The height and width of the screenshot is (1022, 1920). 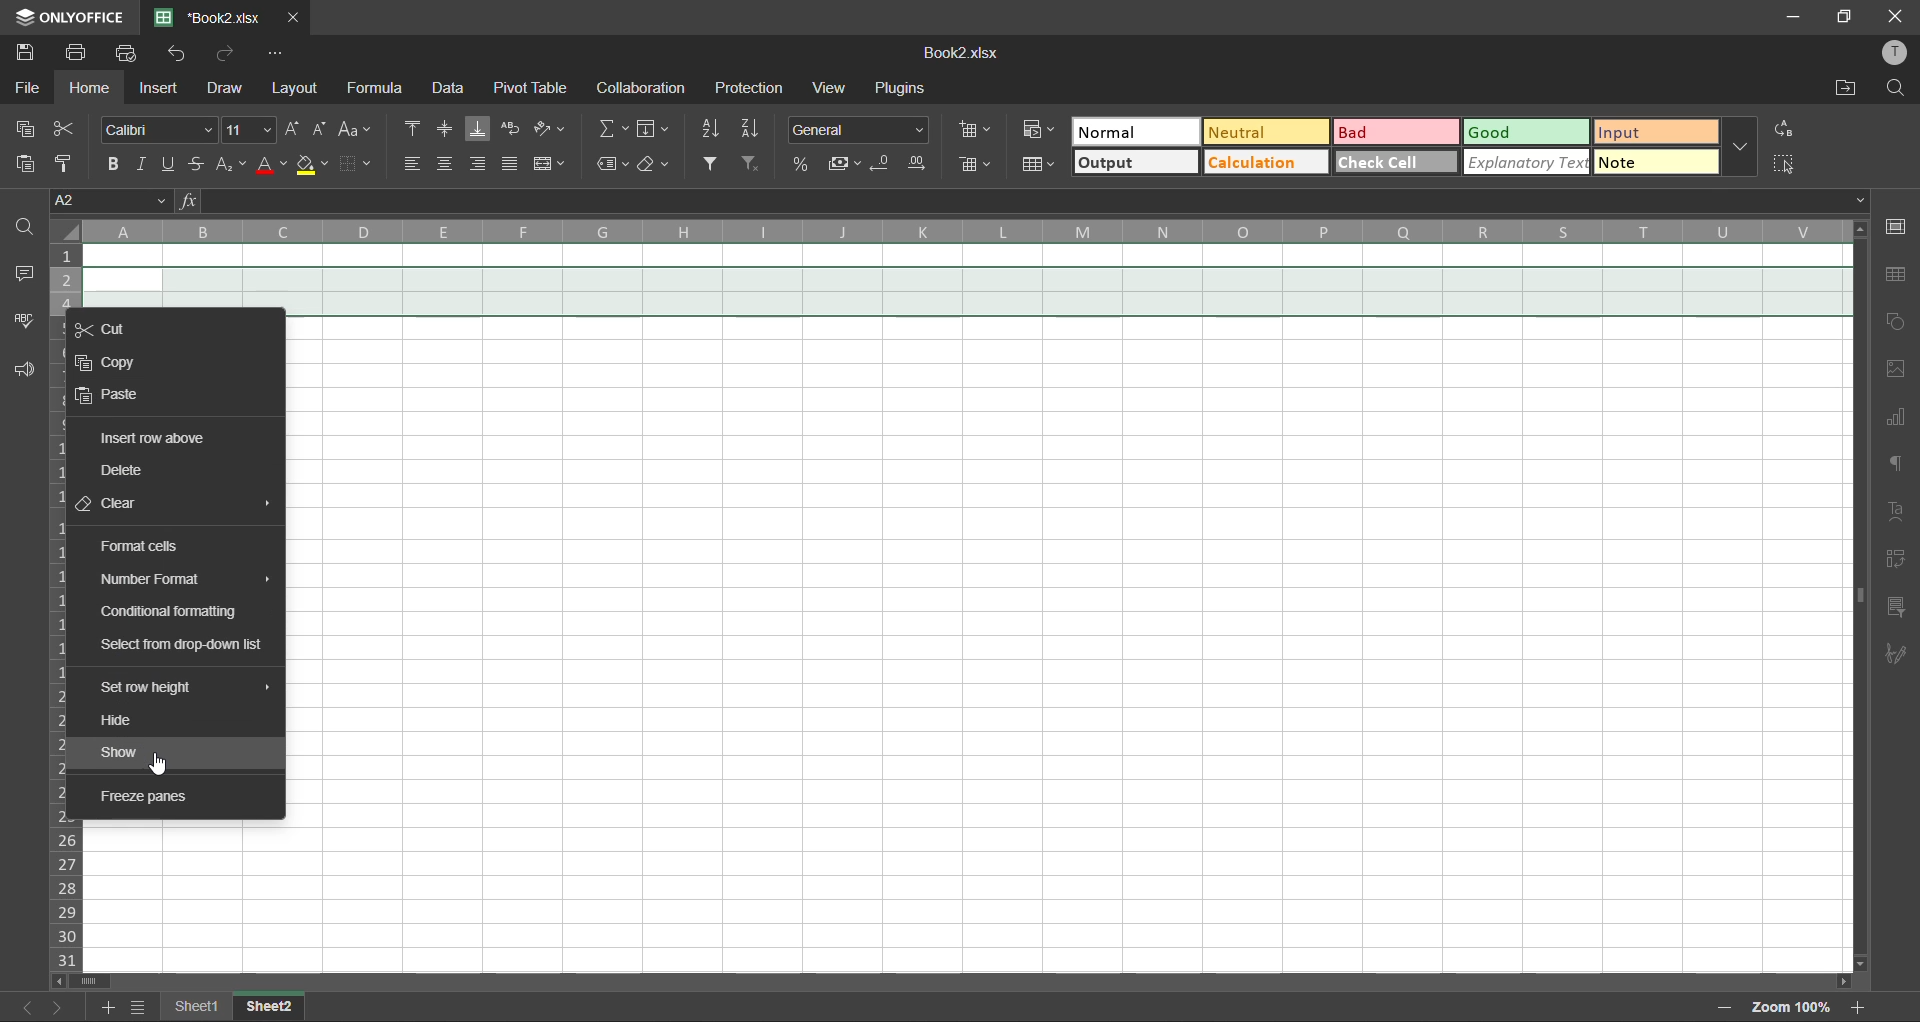 What do you see at coordinates (212, 16) in the screenshot?
I see `*Book2.xlsx` at bounding box center [212, 16].